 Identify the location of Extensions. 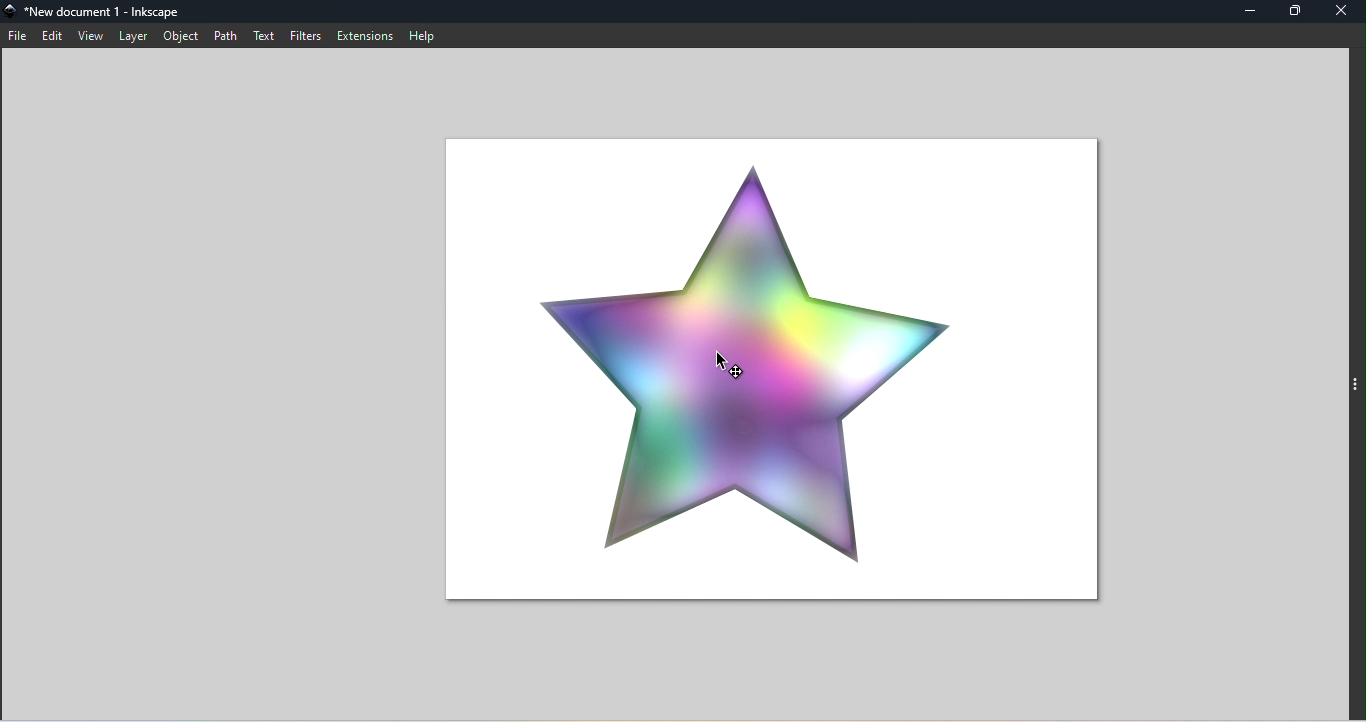
(361, 37).